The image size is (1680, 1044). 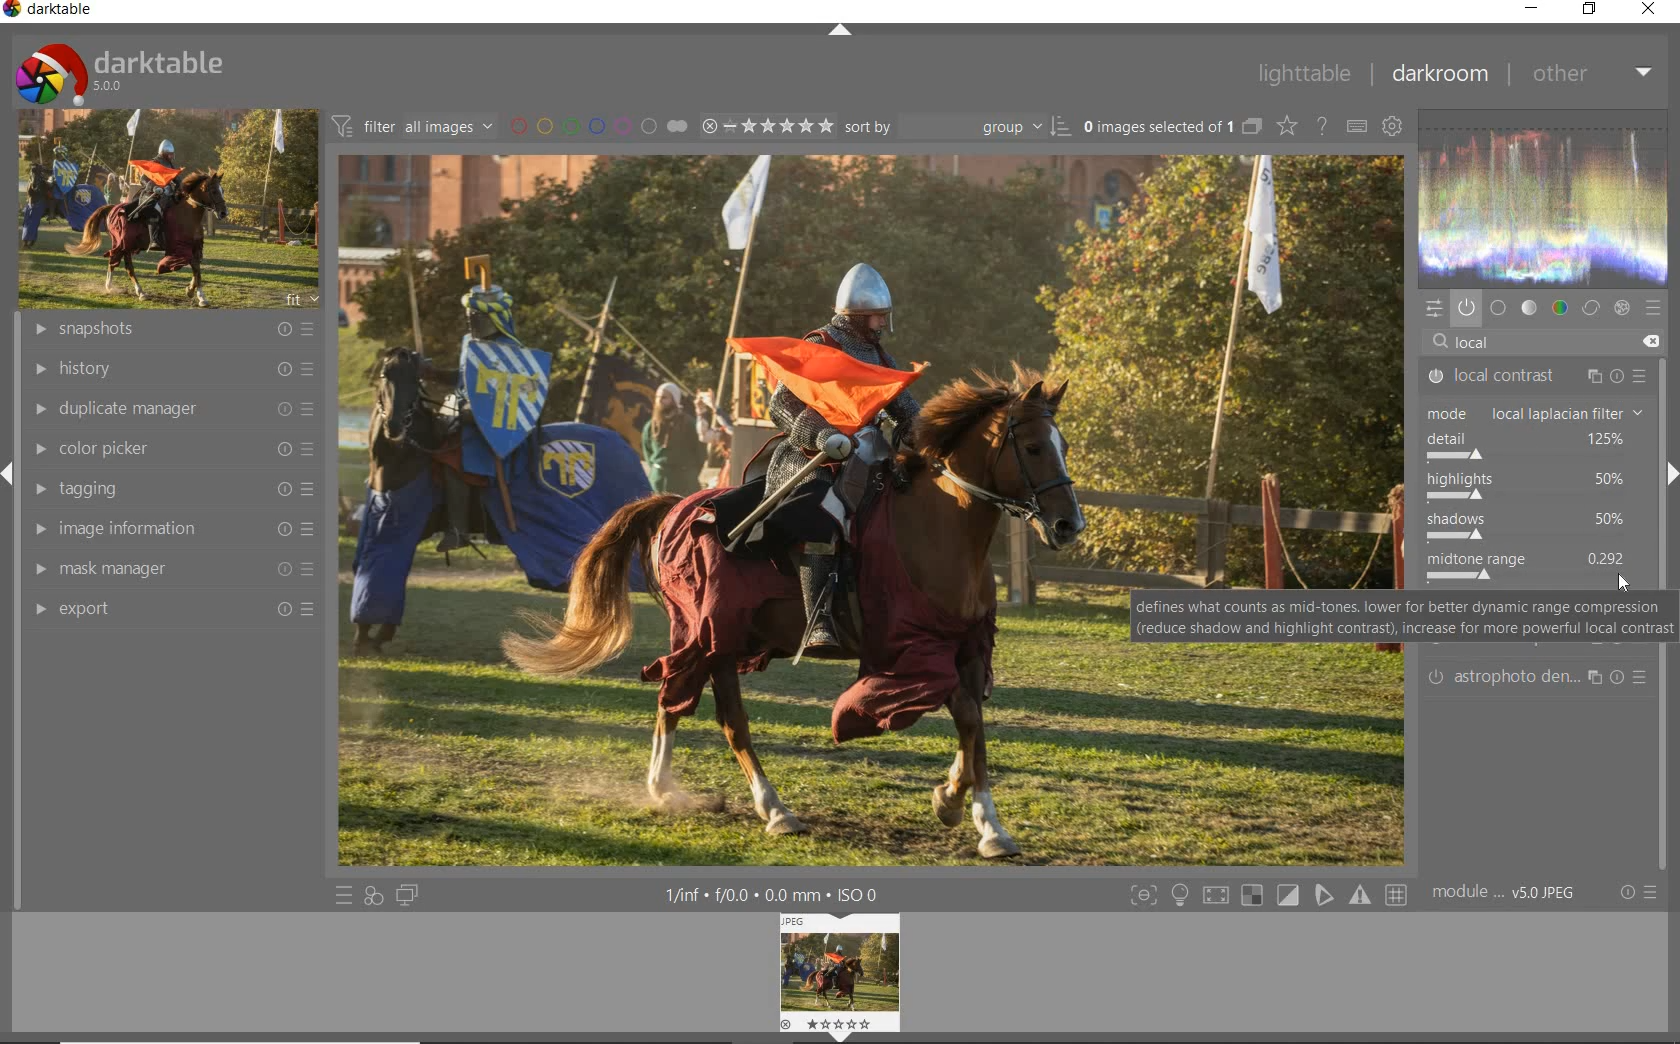 I want to click on mask manager, so click(x=169, y=570).